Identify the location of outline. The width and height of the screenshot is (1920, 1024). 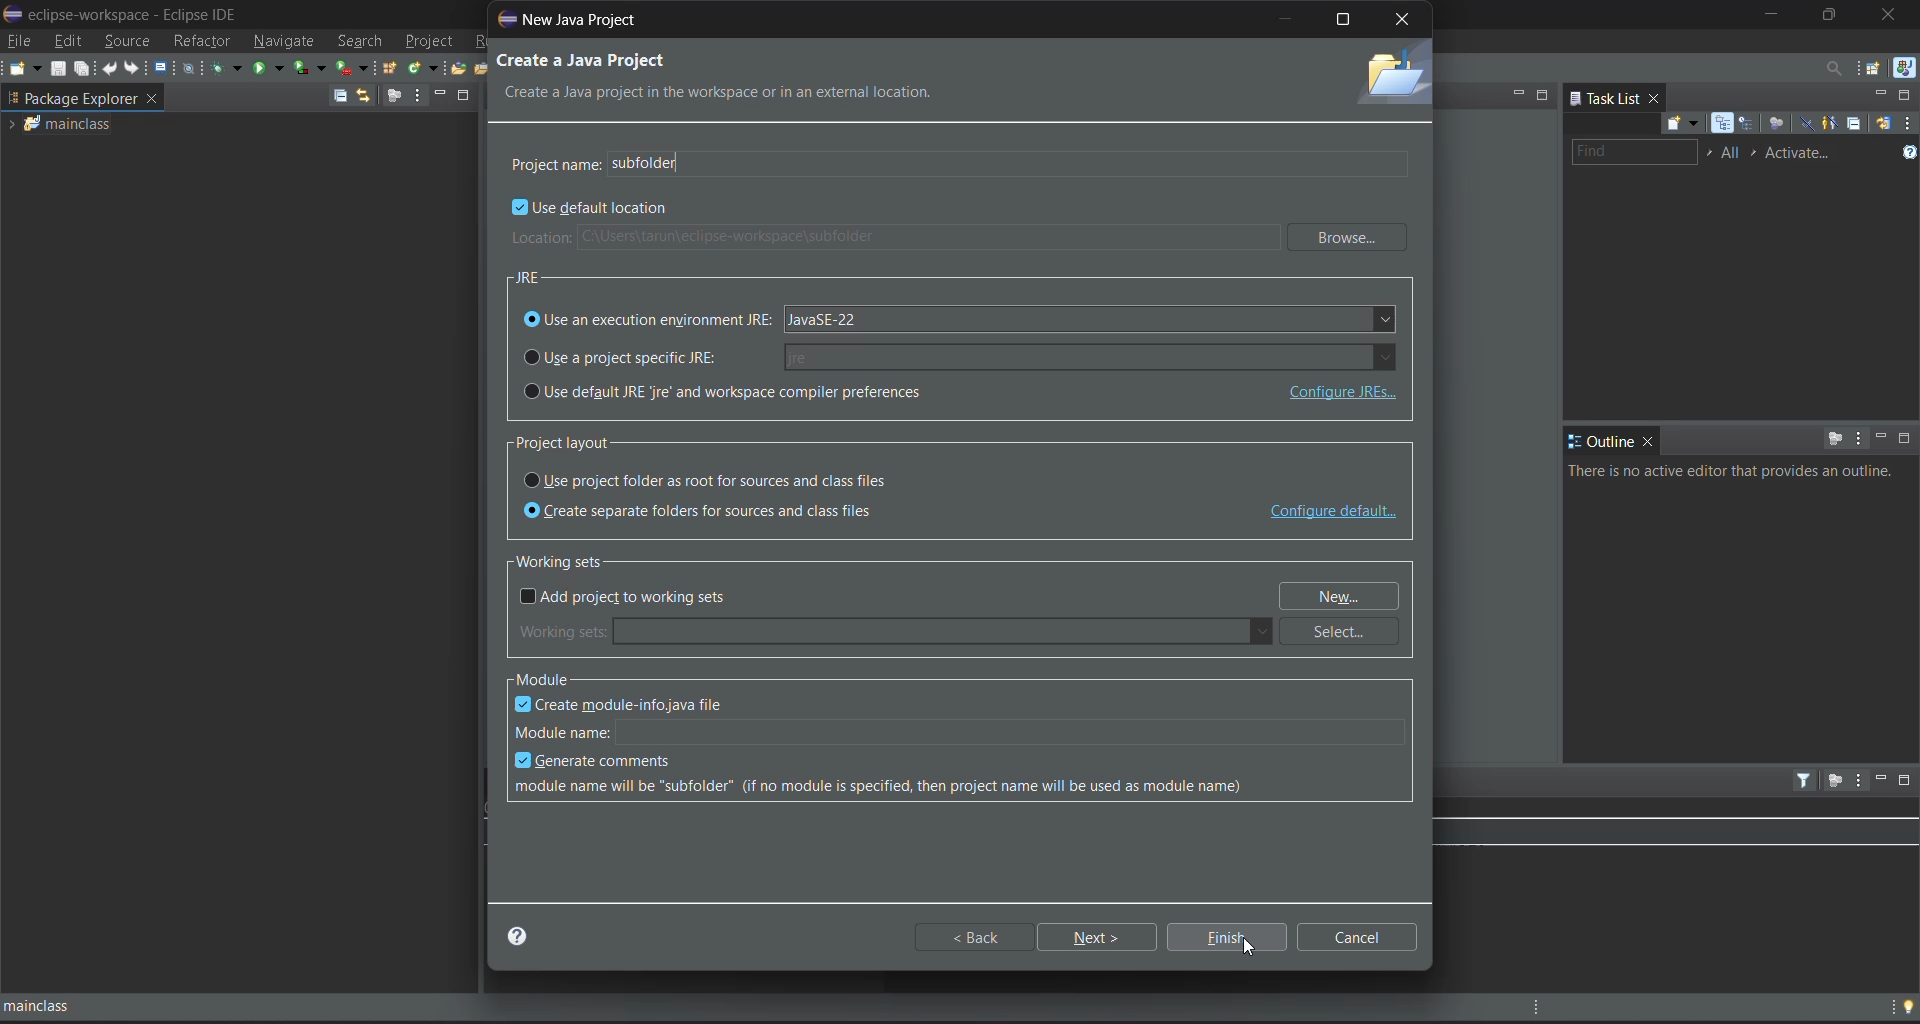
(1601, 442).